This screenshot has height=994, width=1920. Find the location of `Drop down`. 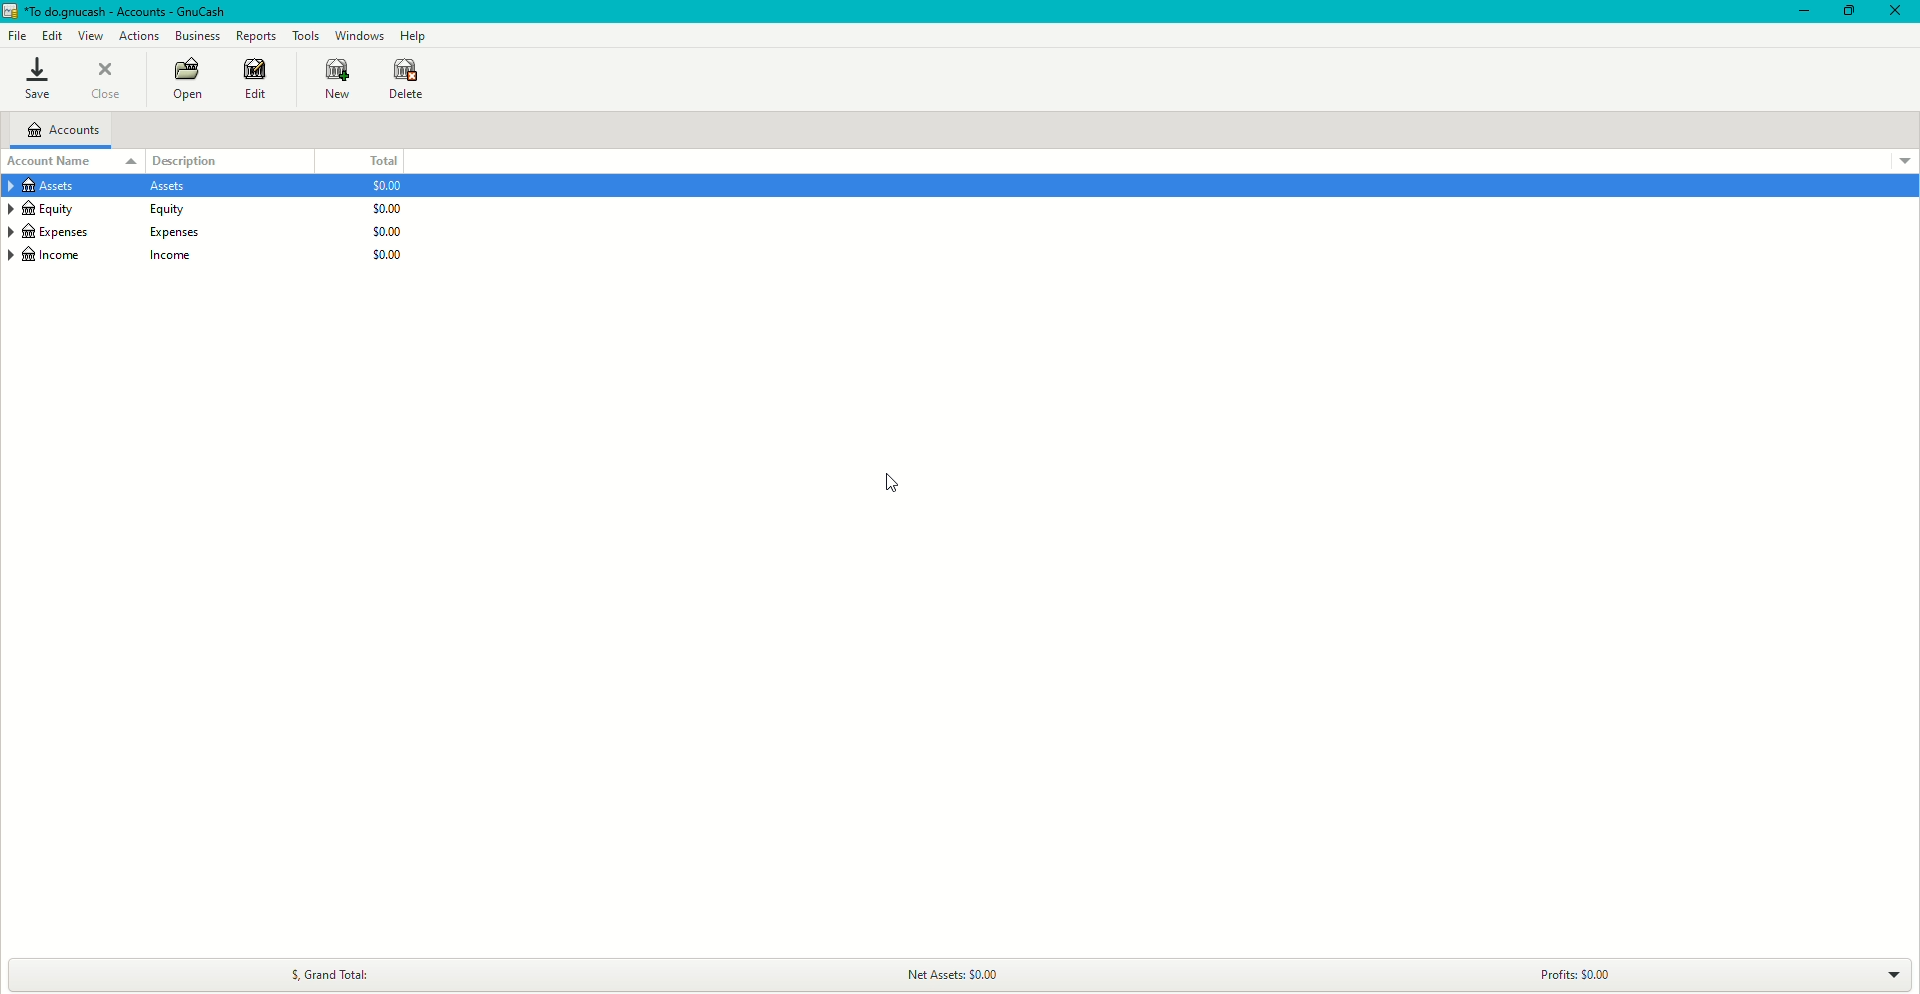

Drop down is located at coordinates (1904, 159).